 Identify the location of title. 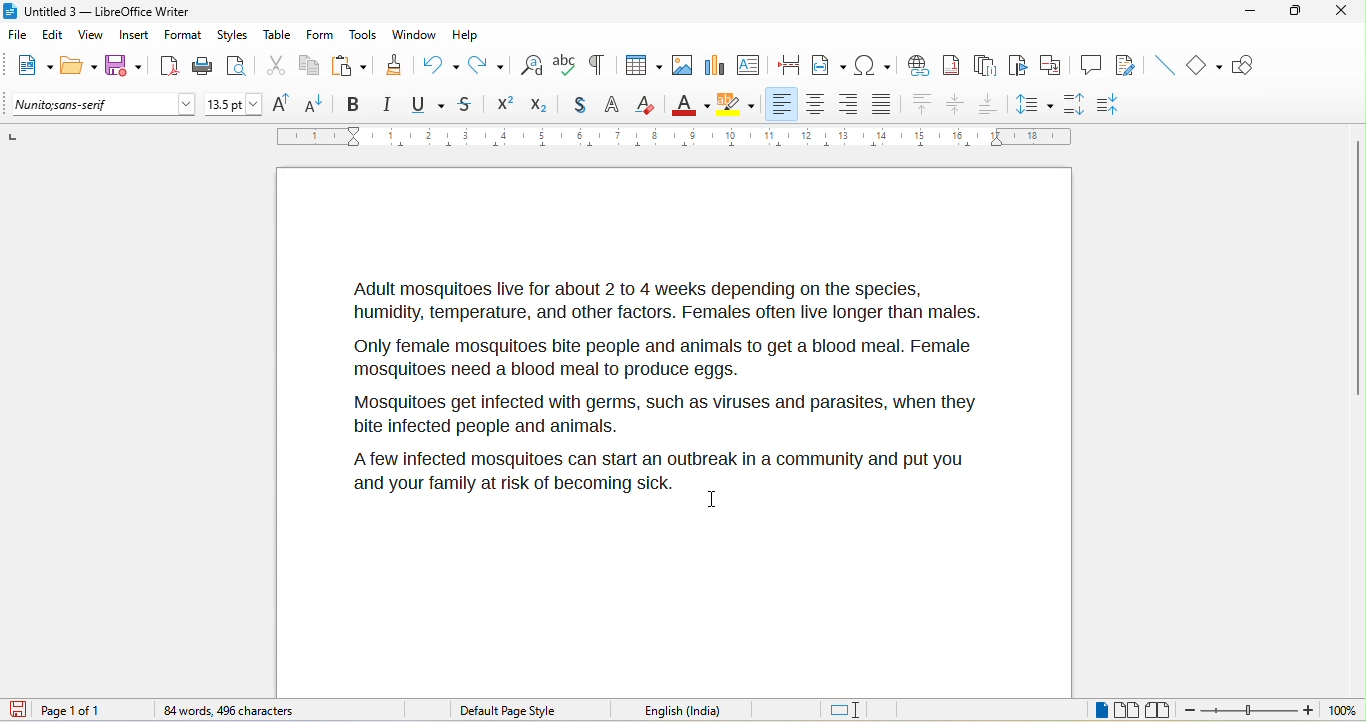
(97, 12).